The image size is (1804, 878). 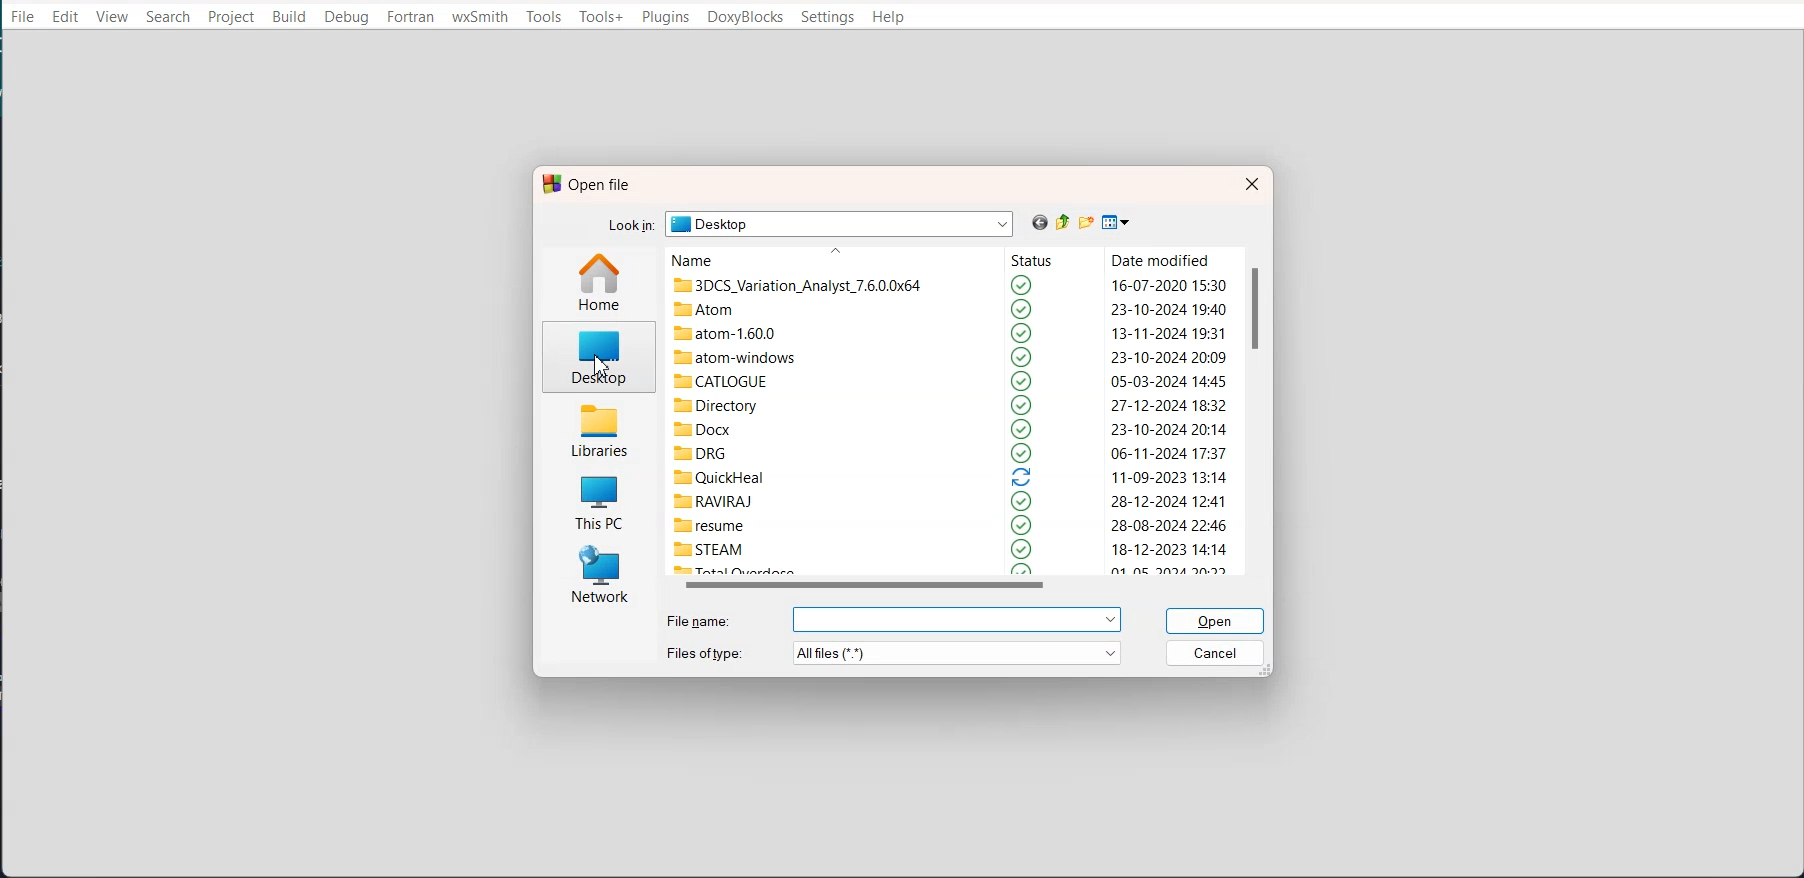 What do you see at coordinates (1218, 621) in the screenshot?
I see `Open` at bounding box center [1218, 621].